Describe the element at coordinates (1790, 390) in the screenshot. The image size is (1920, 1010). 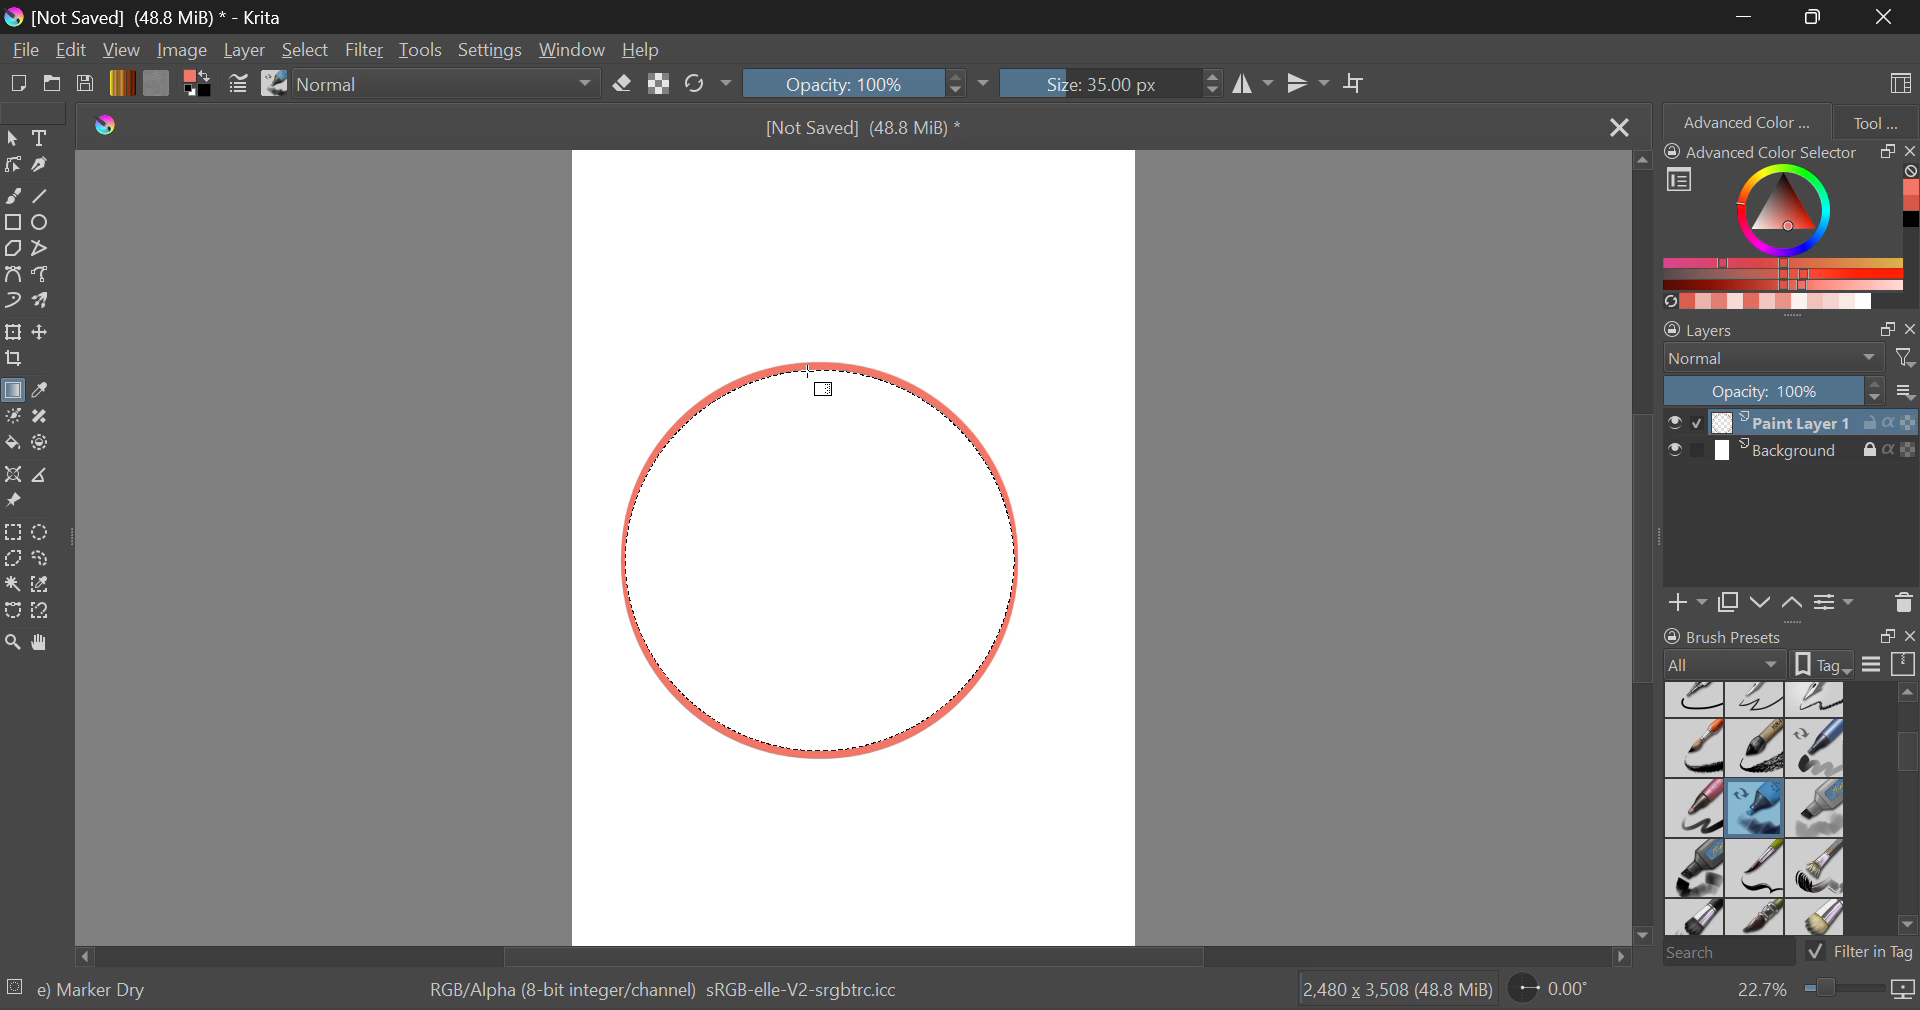
I see `Layer Opacity` at that location.